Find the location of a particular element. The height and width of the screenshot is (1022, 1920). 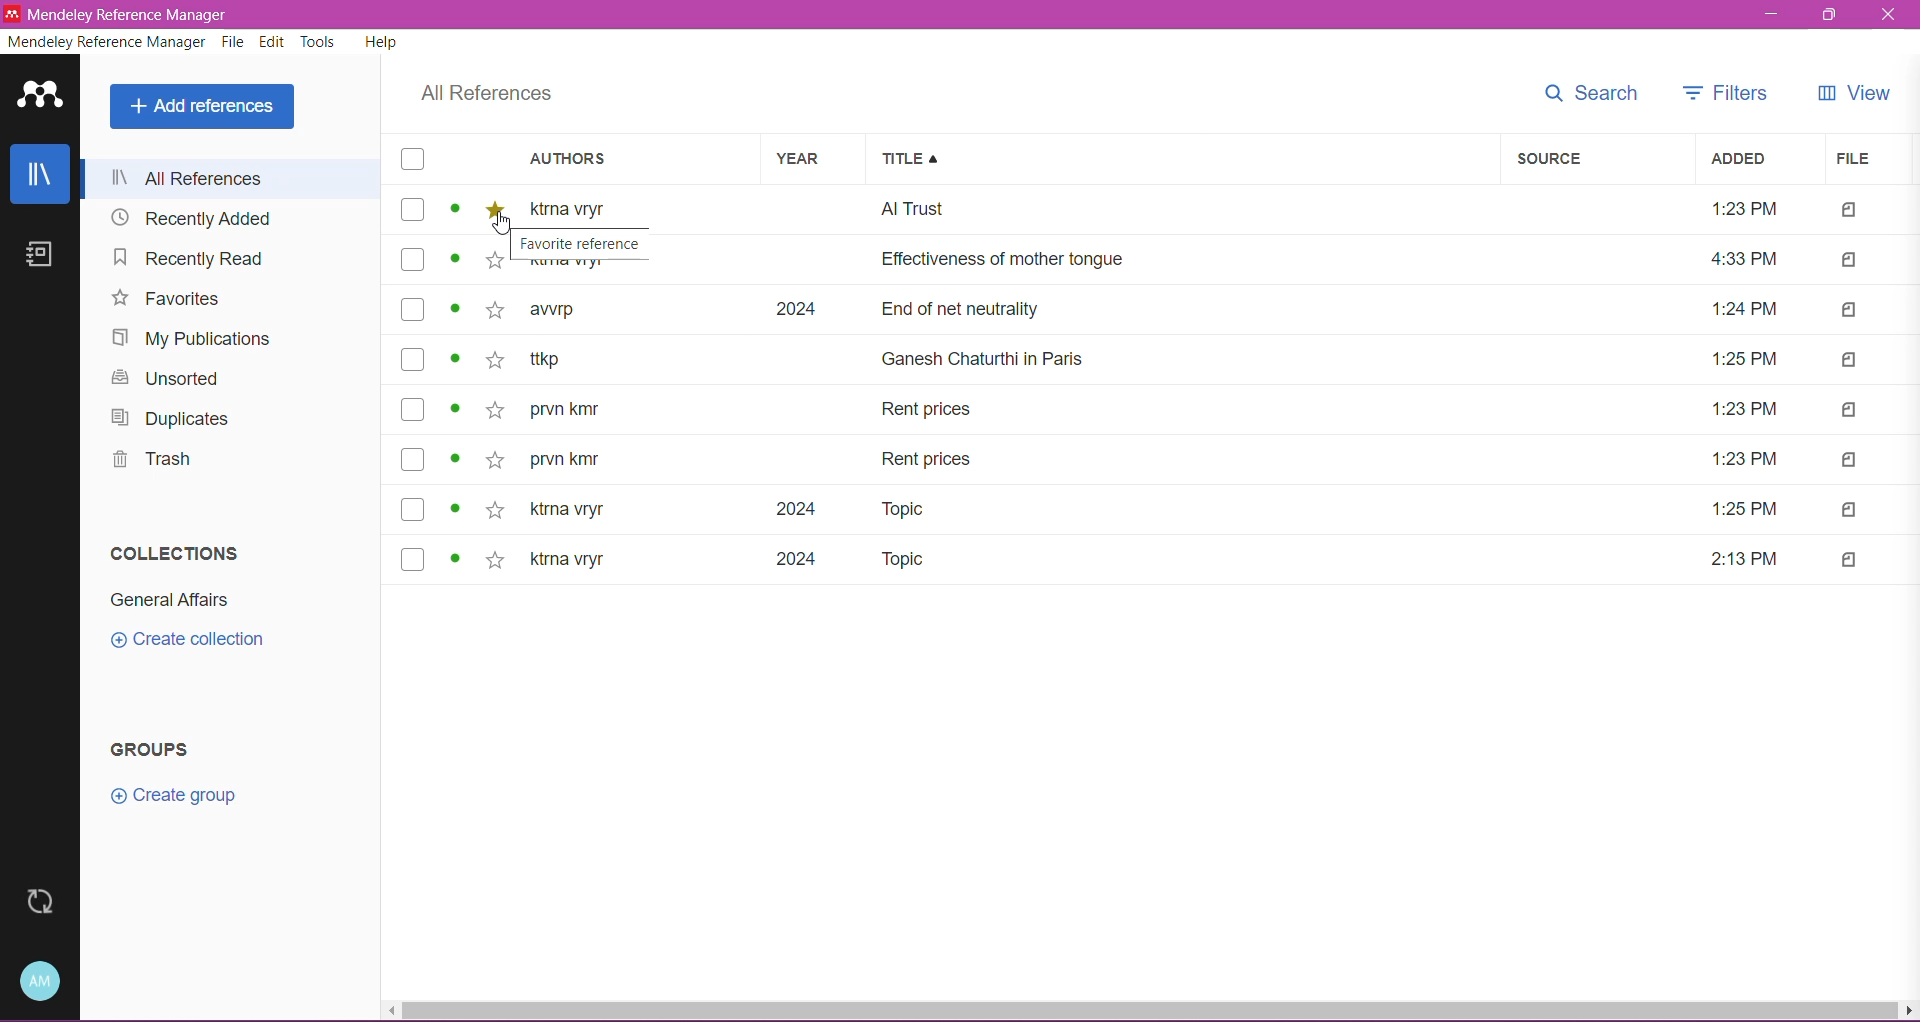

Trash is located at coordinates (146, 463).